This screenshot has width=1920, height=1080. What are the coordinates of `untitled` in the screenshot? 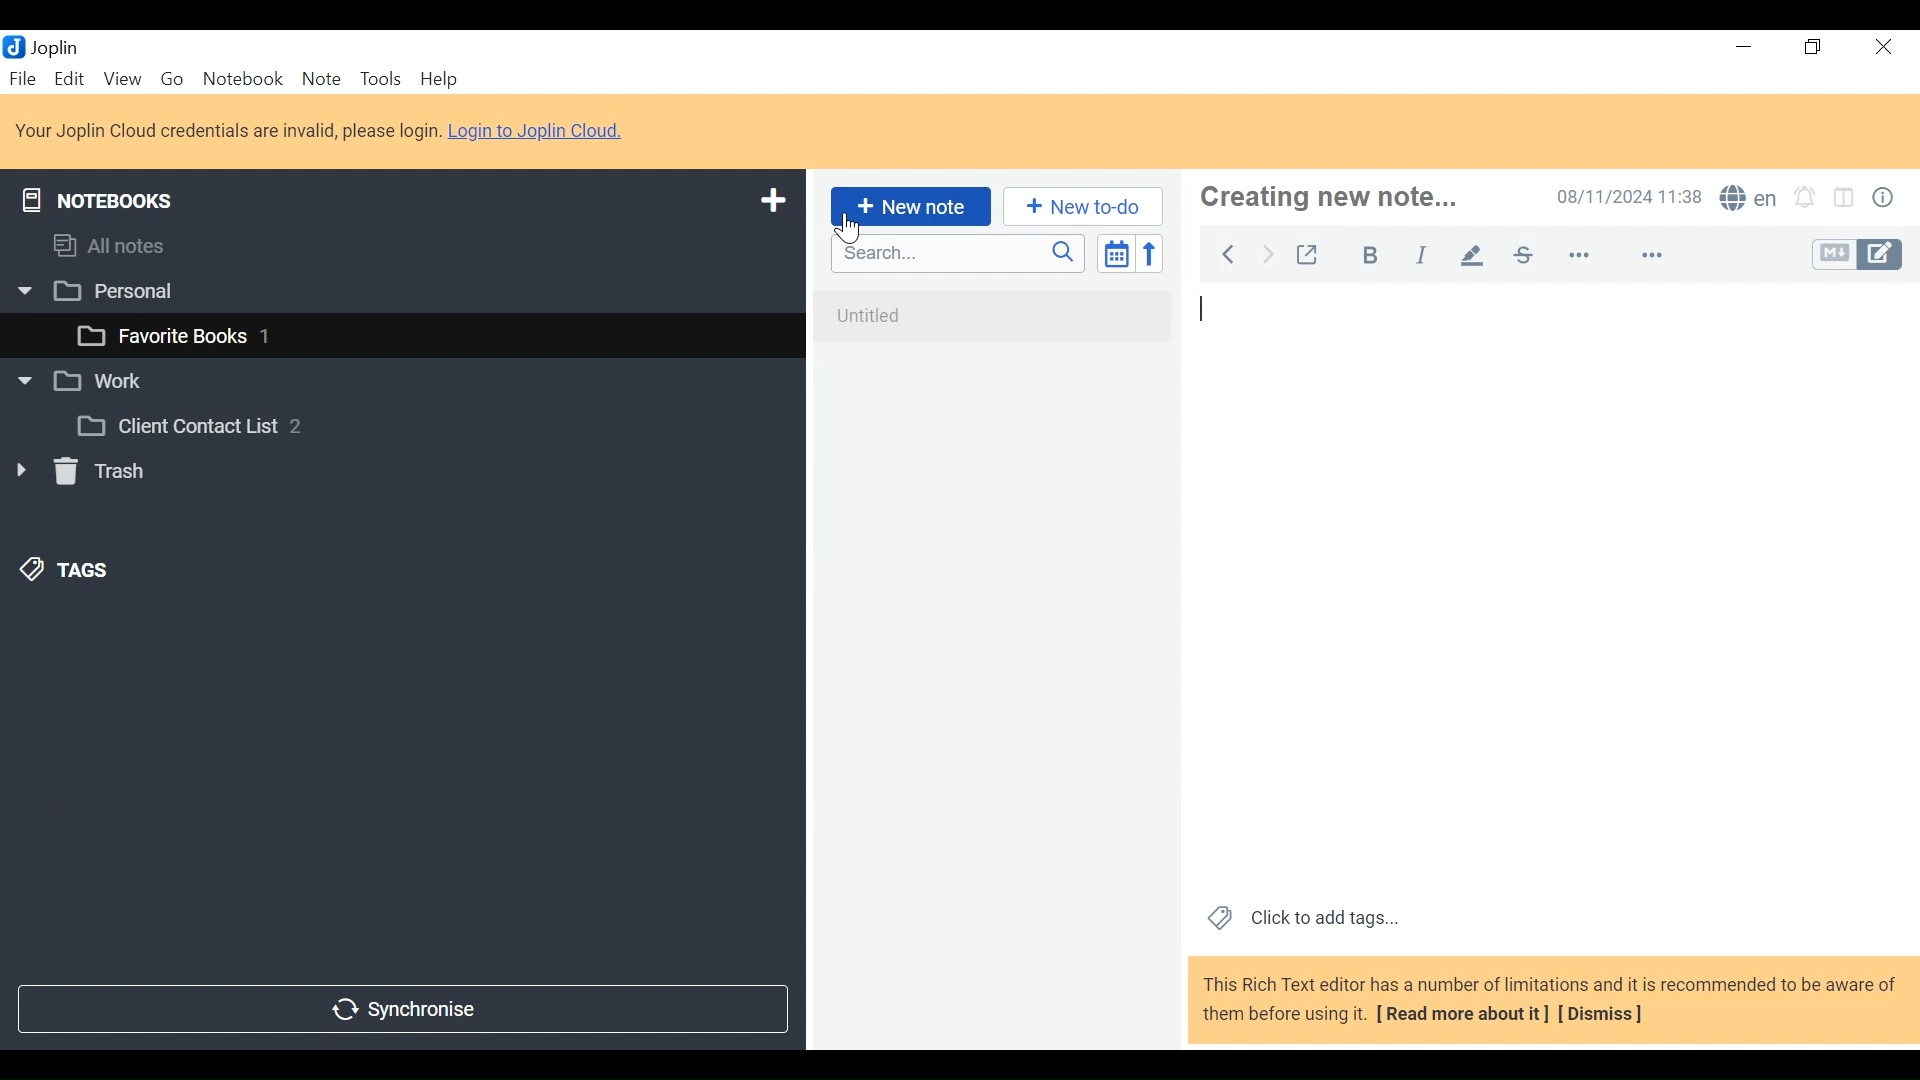 It's located at (988, 316).